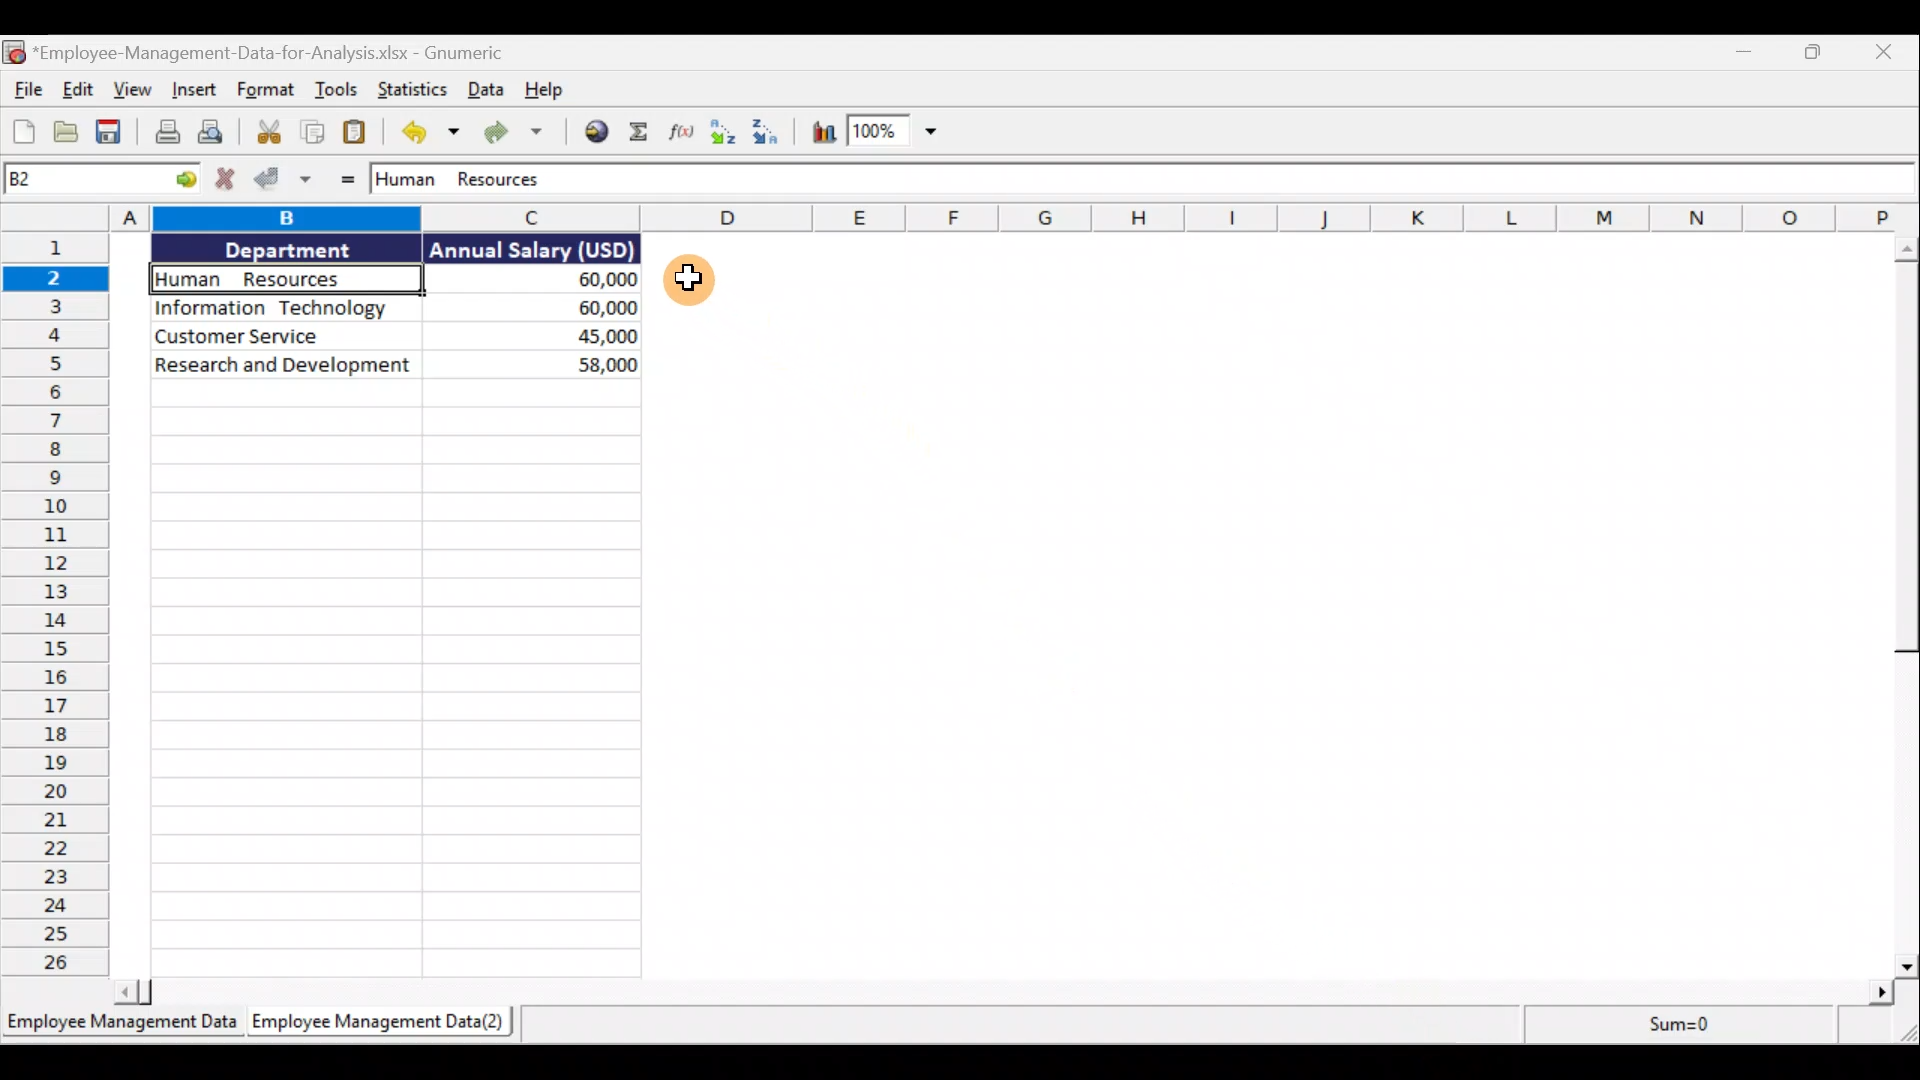 The height and width of the screenshot is (1080, 1920). I want to click on Statistics, so click(413, 90).